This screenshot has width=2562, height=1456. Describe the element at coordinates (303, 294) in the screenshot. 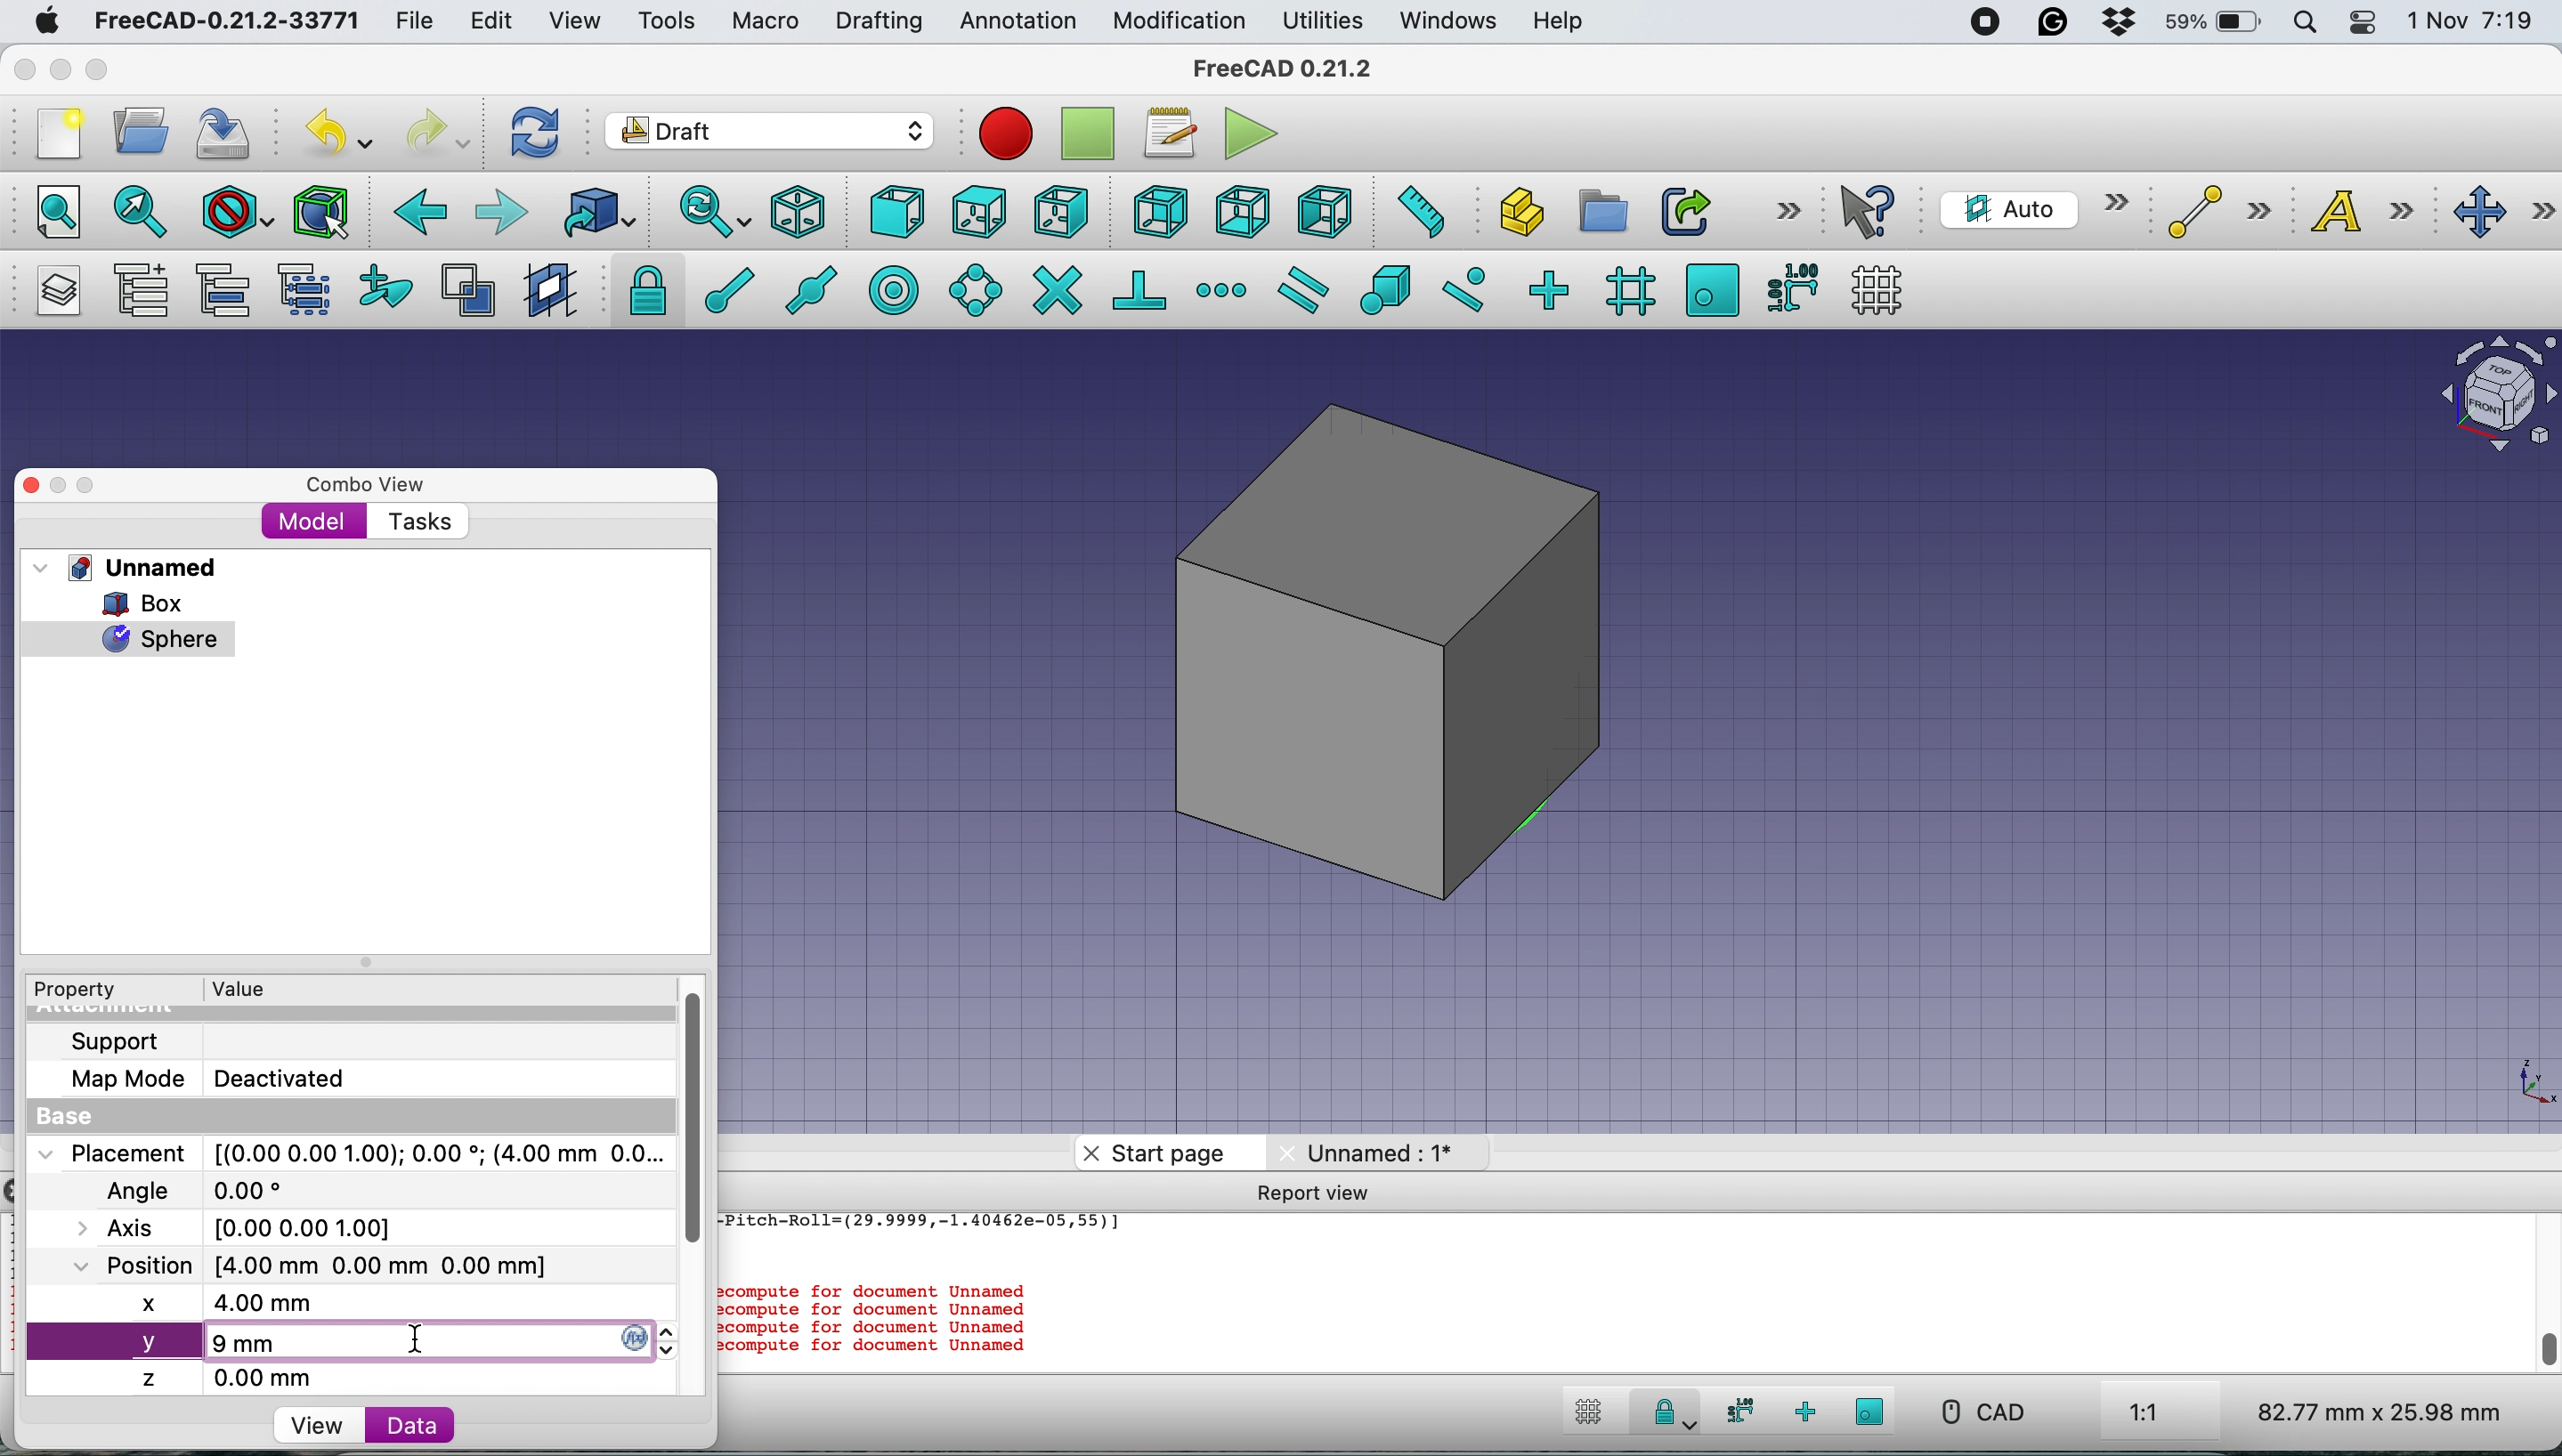

I see `select group` at that location.